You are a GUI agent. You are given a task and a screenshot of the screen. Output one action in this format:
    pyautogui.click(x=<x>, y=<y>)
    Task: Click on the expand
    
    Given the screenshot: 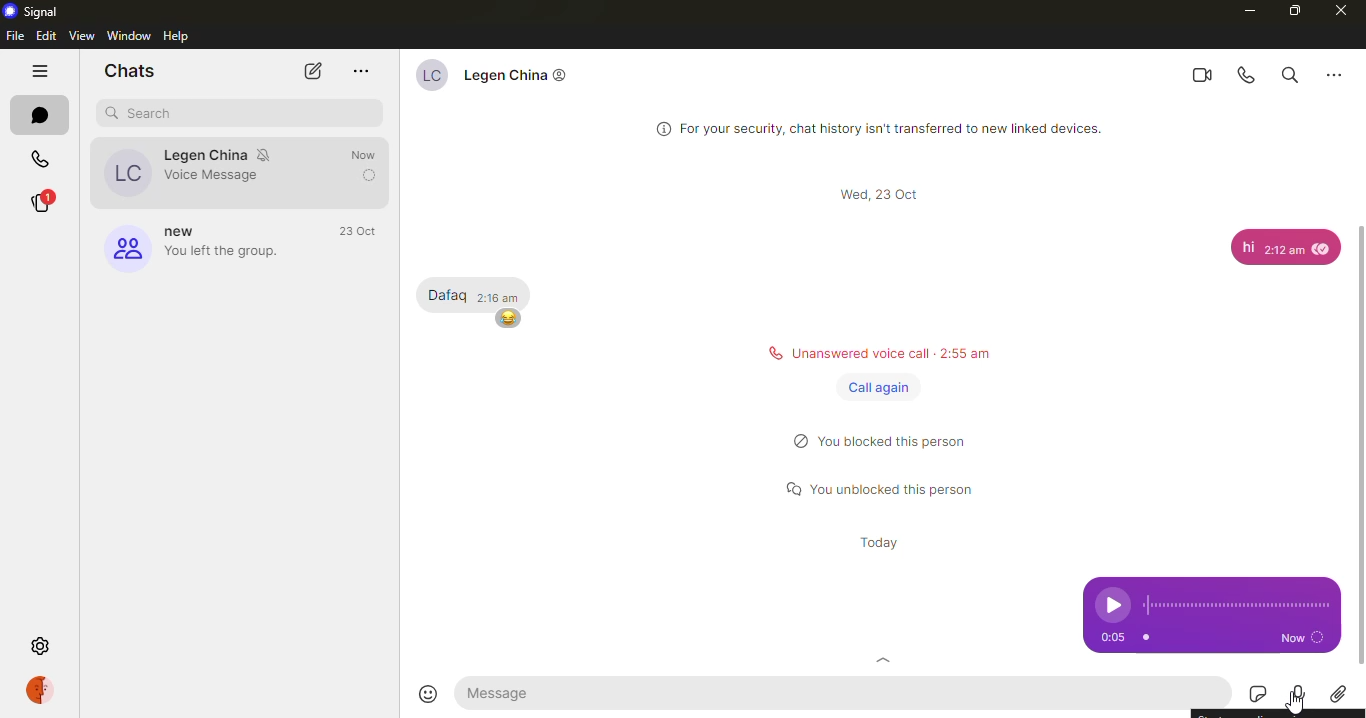 What is the action you would take?
    pyautogui.click(x=882, y=660)
    